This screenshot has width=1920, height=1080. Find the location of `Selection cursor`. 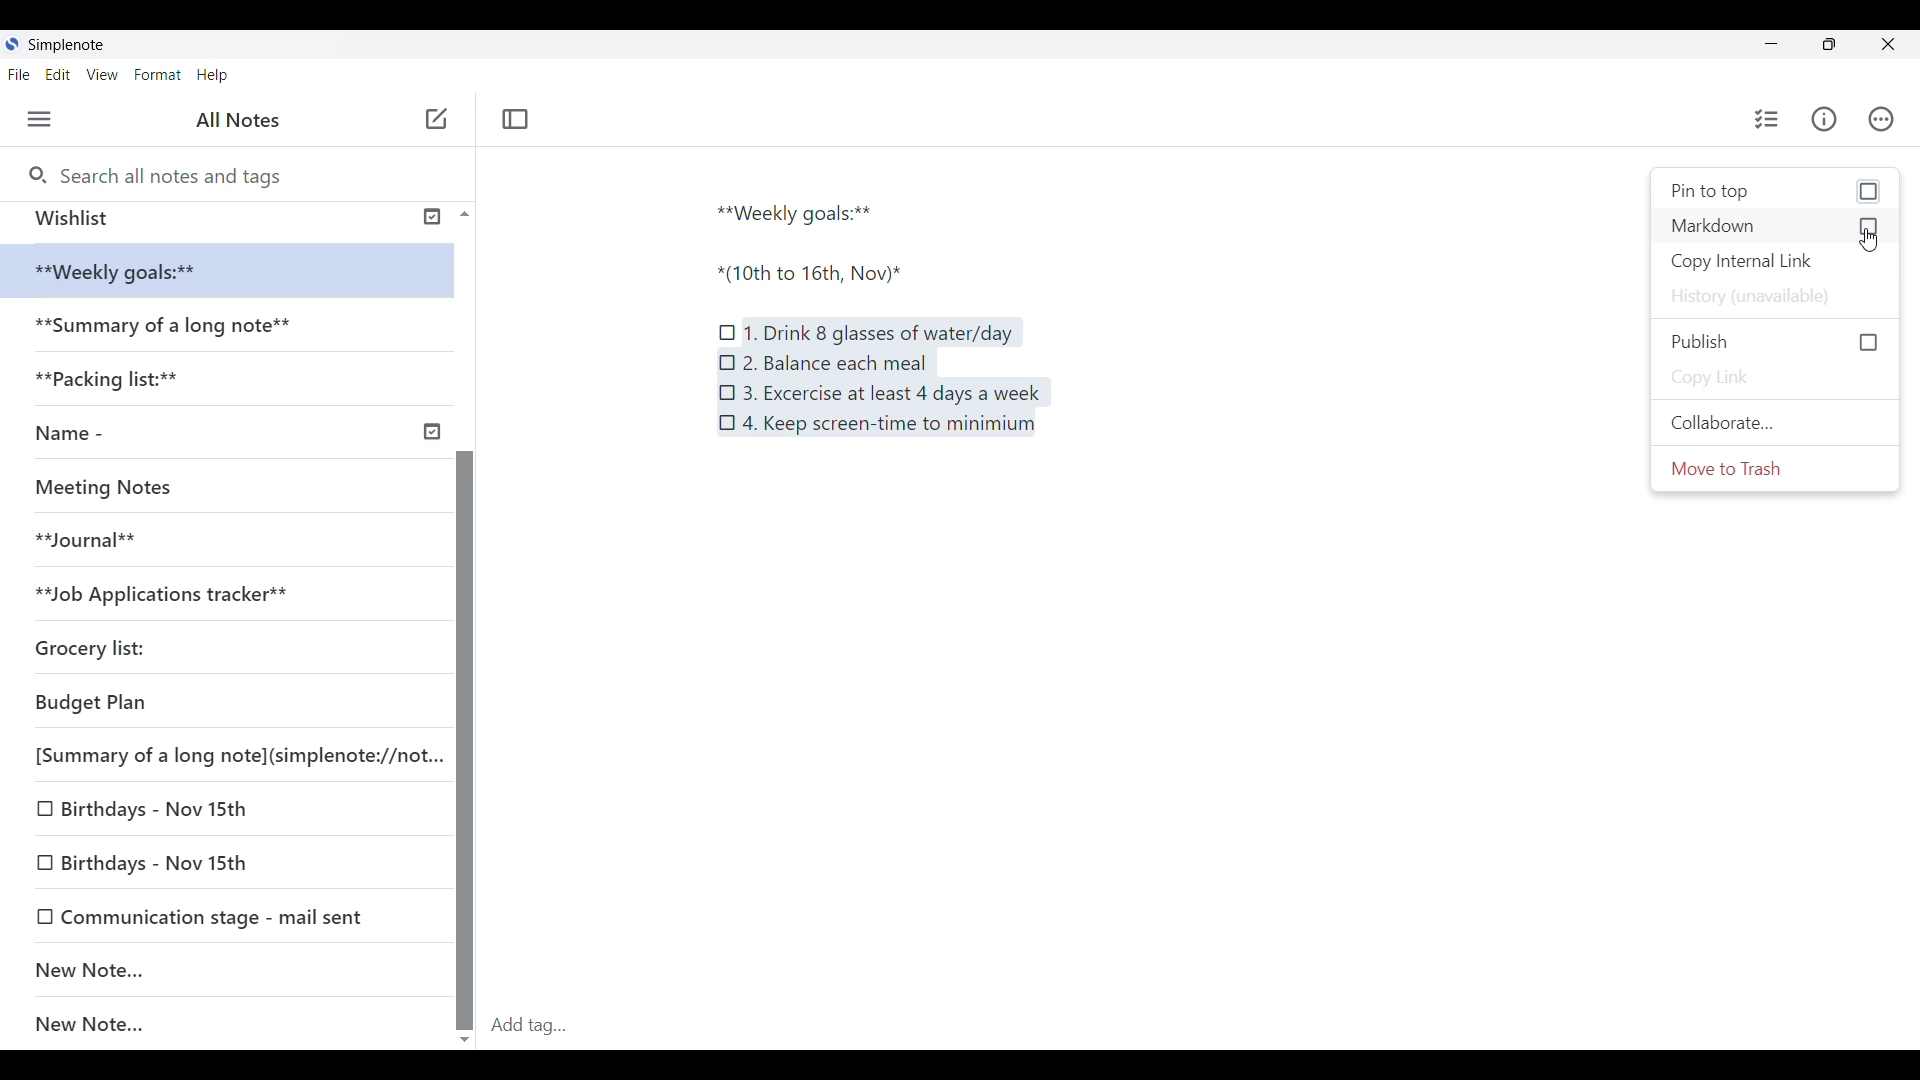

Selection cursor is located at coordinates (1872, 237).